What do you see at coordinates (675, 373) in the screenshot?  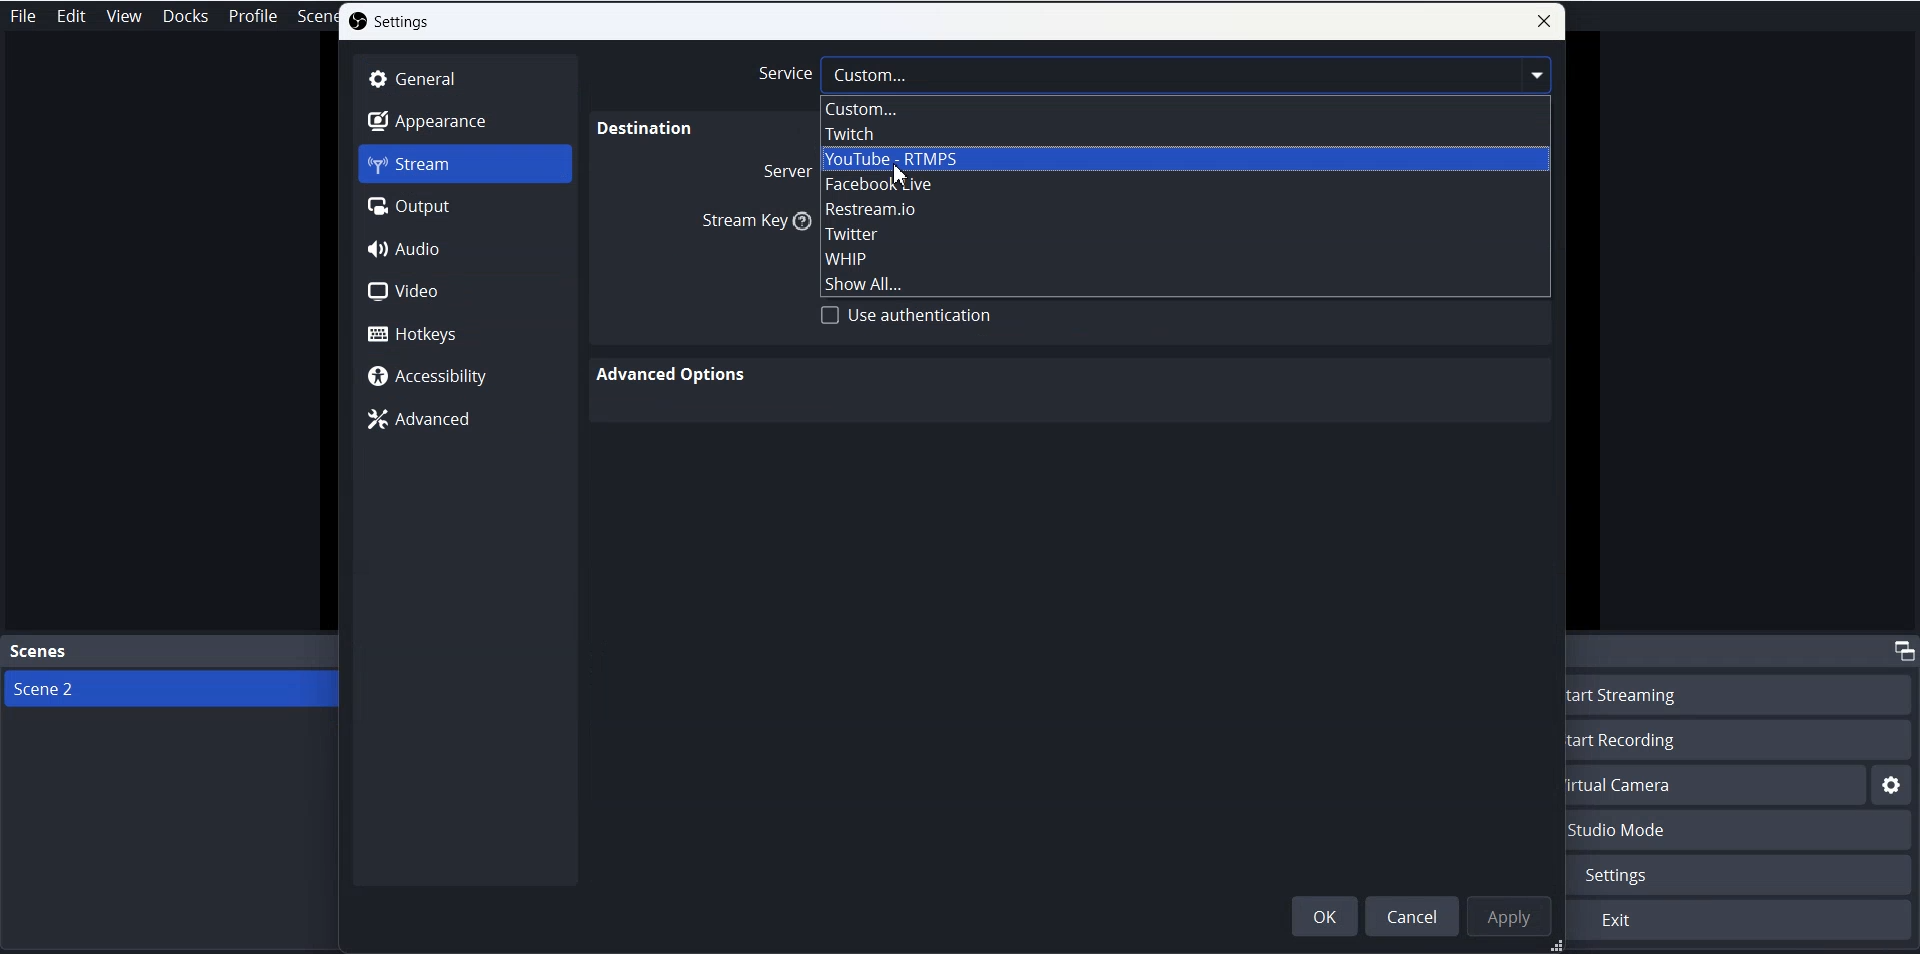 I see `Advanced options` at bounding box center [675, 373].